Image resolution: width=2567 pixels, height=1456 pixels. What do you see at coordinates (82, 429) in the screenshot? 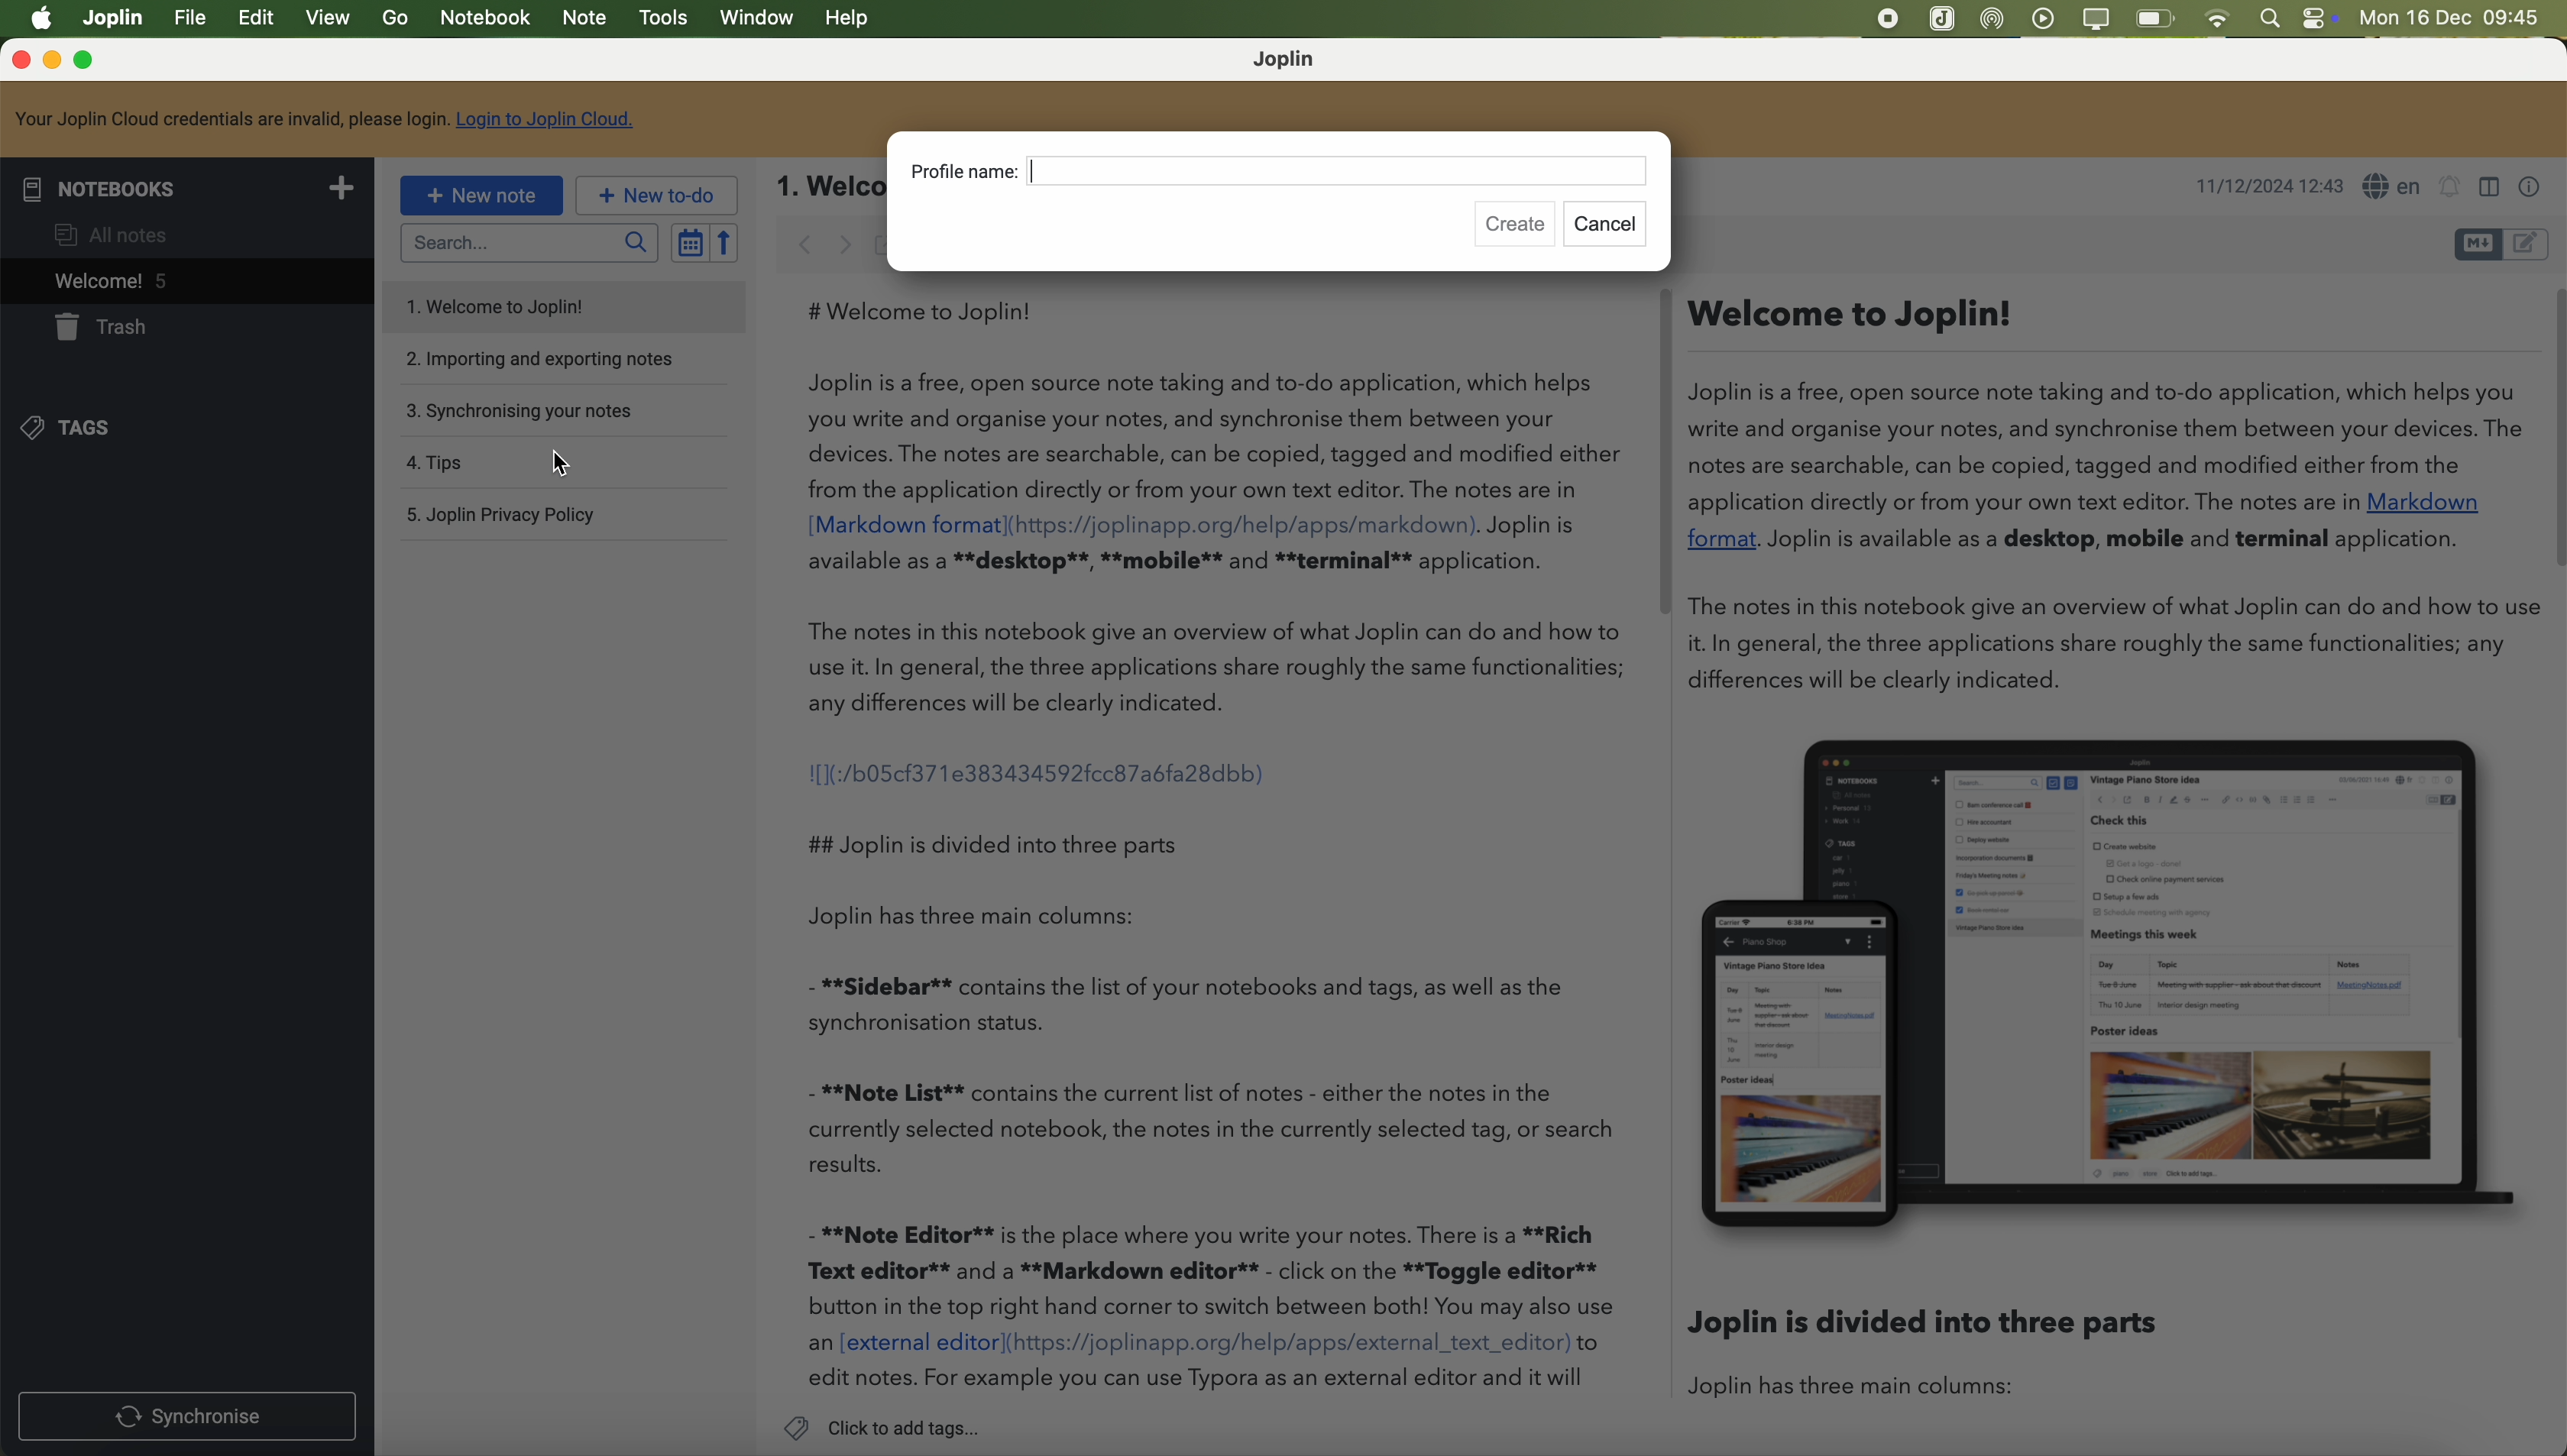
I see `tags` at bounding box center [82, 429].